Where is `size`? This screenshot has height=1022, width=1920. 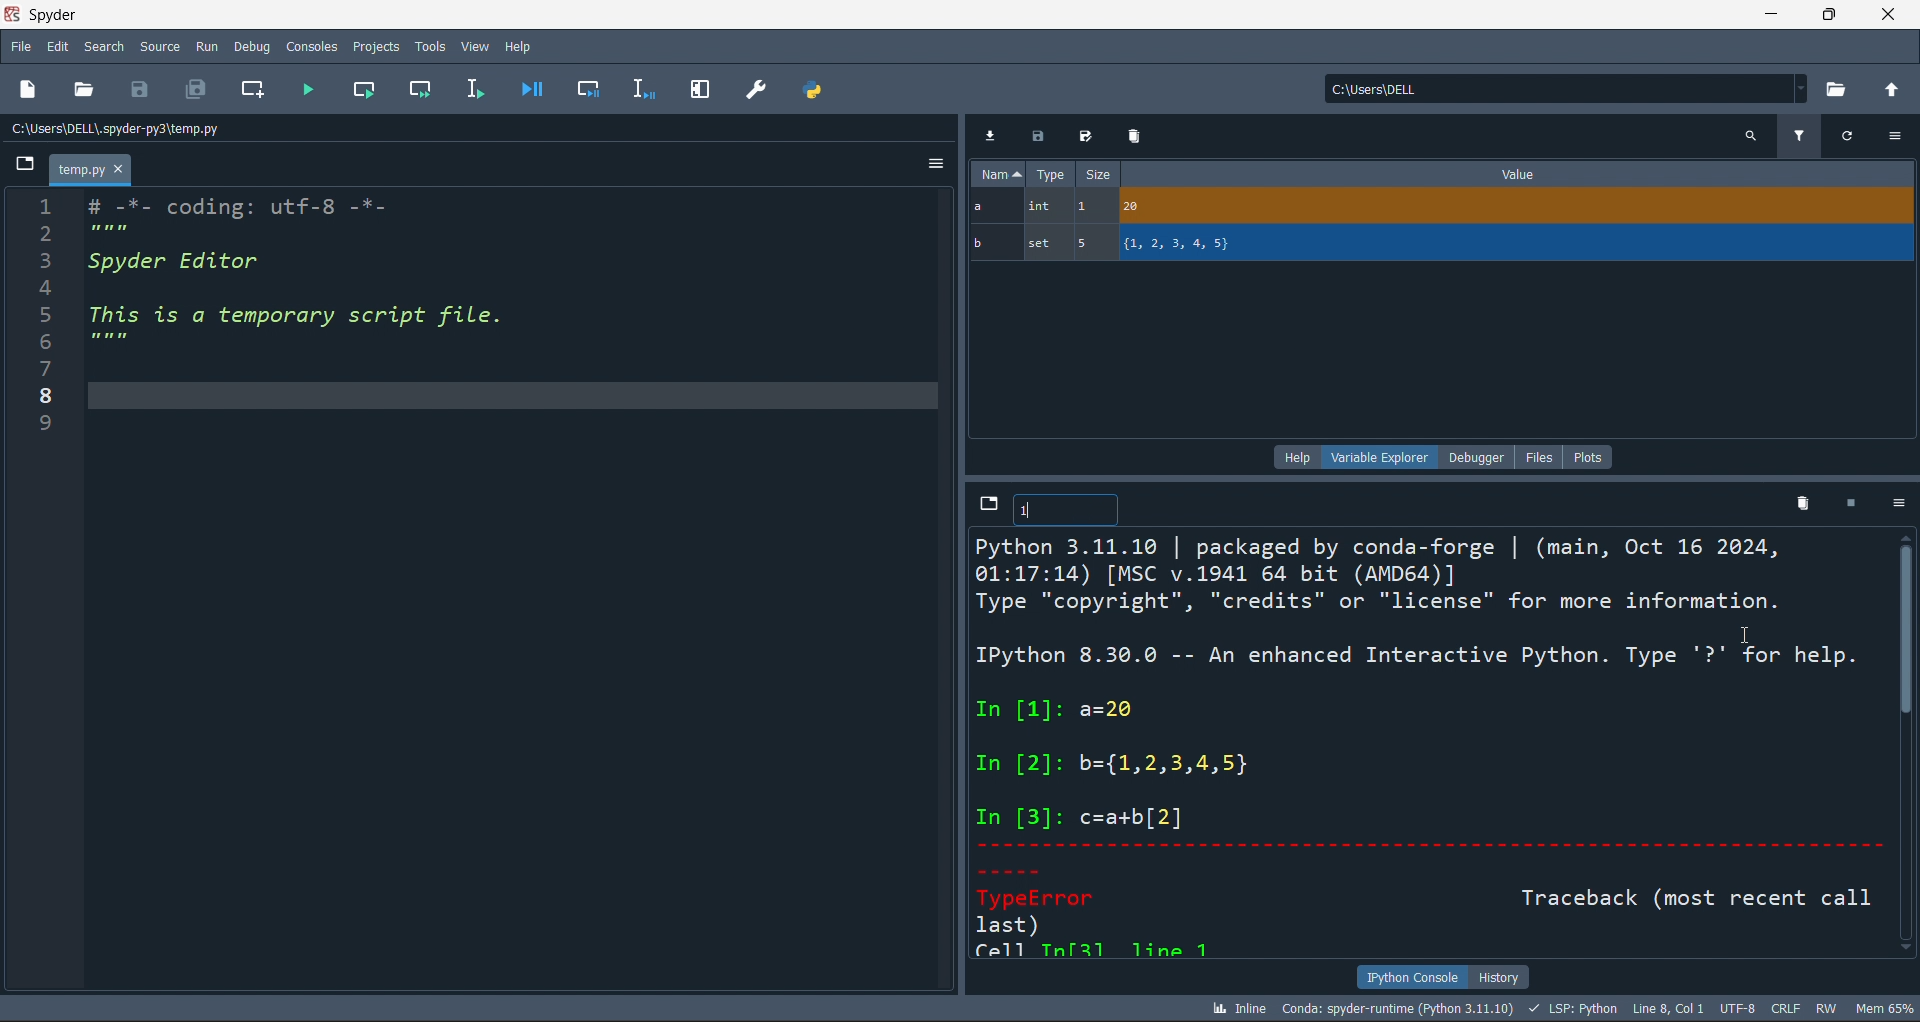
size is located at coordinates (1097, 175).